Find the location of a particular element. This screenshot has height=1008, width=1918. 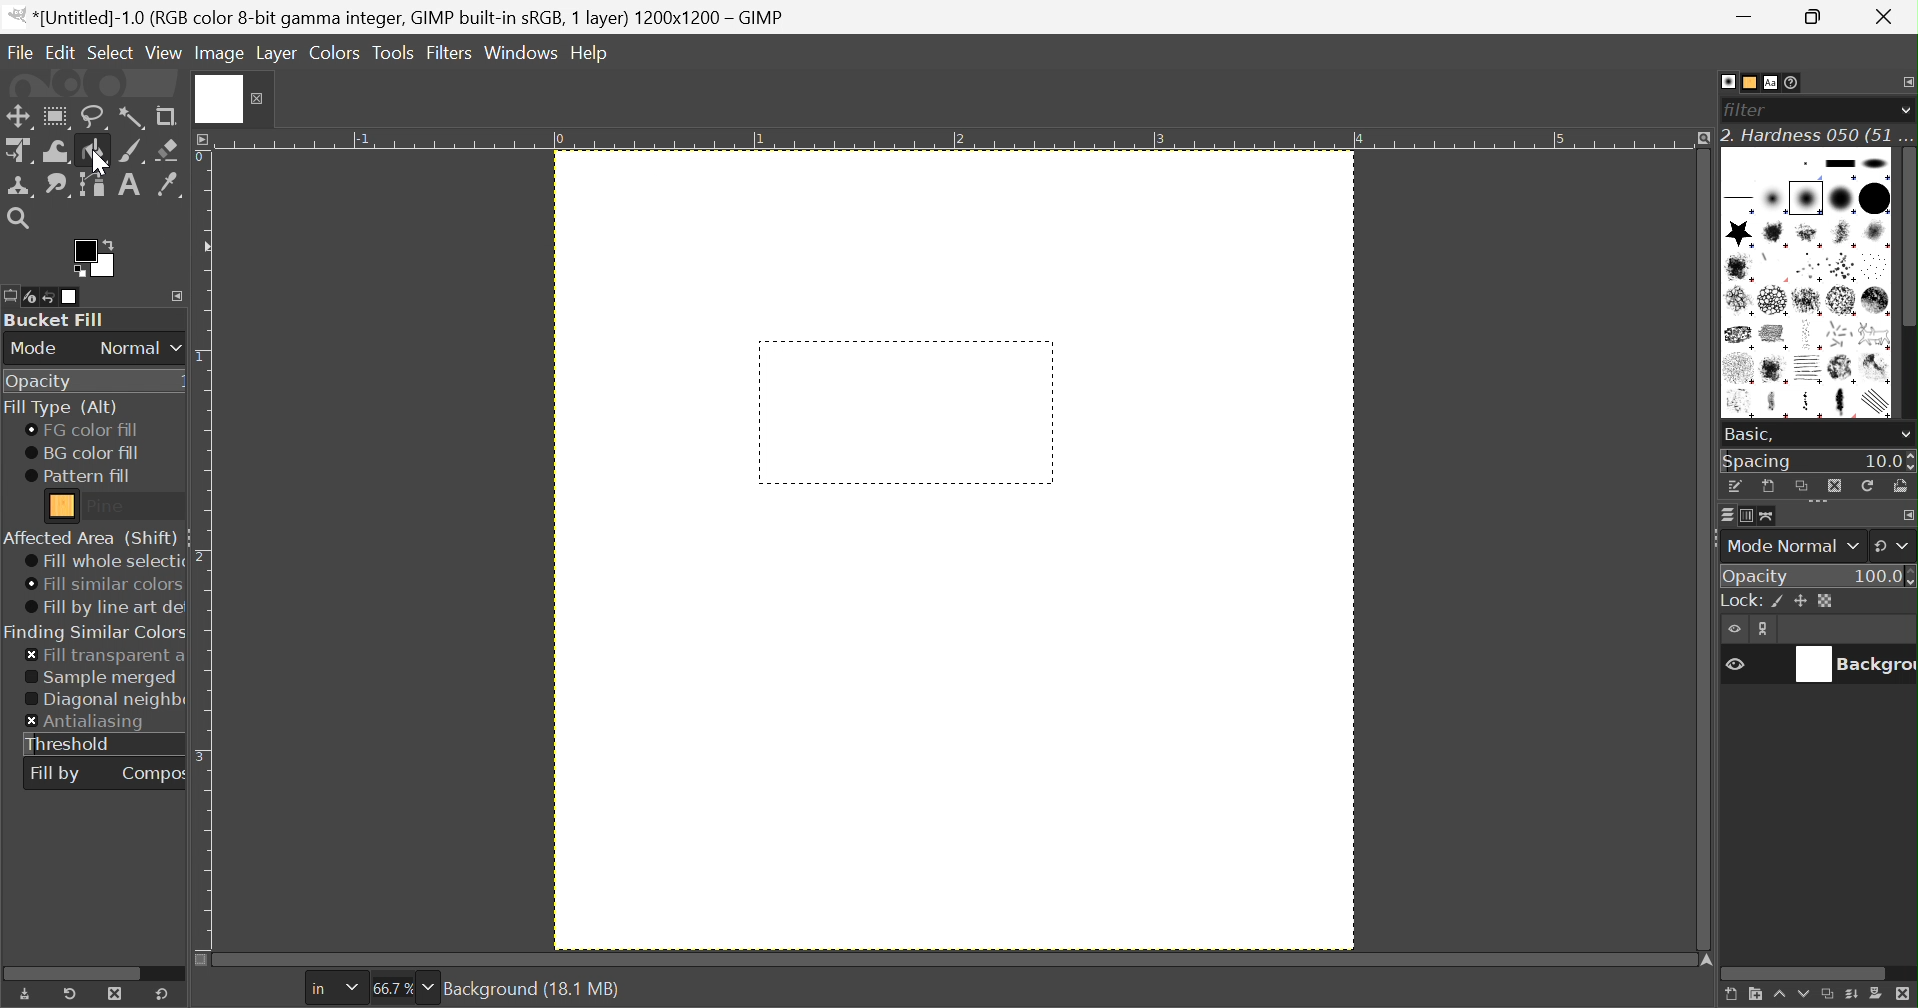

Tool Options is located at coordinates (12, 296).